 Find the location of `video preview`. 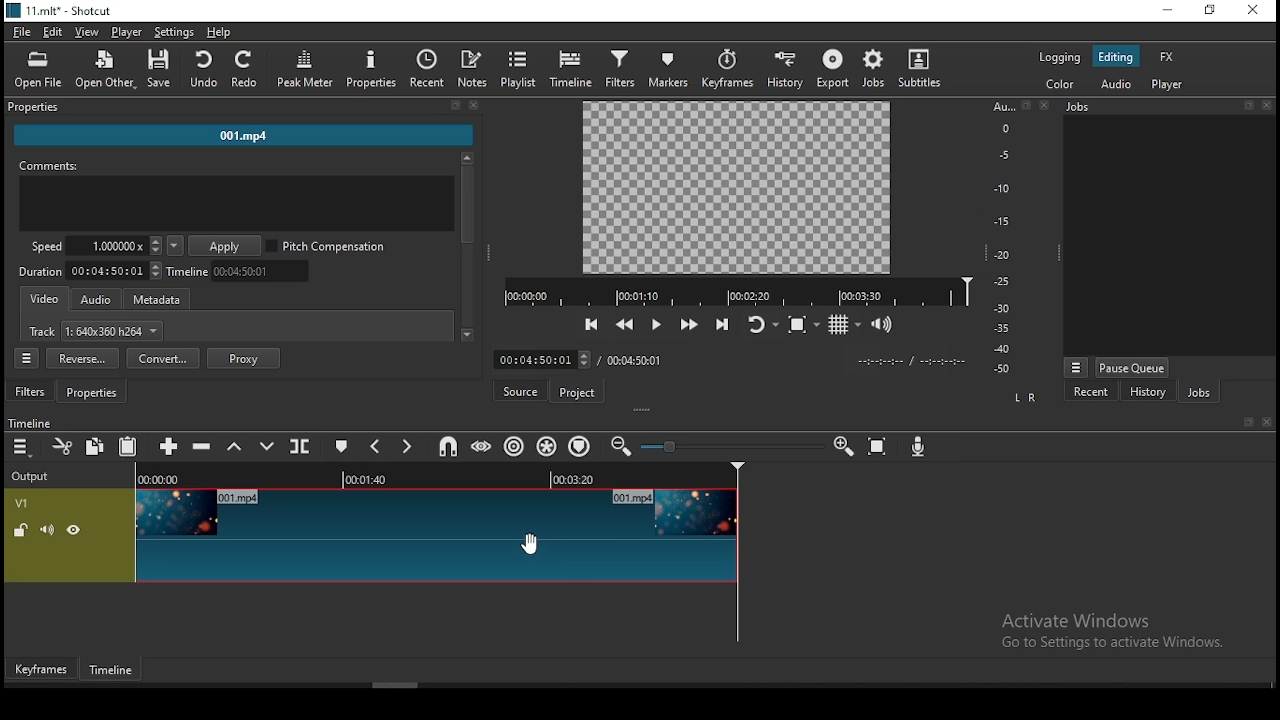

video preview is located at coordinates (731, 188).